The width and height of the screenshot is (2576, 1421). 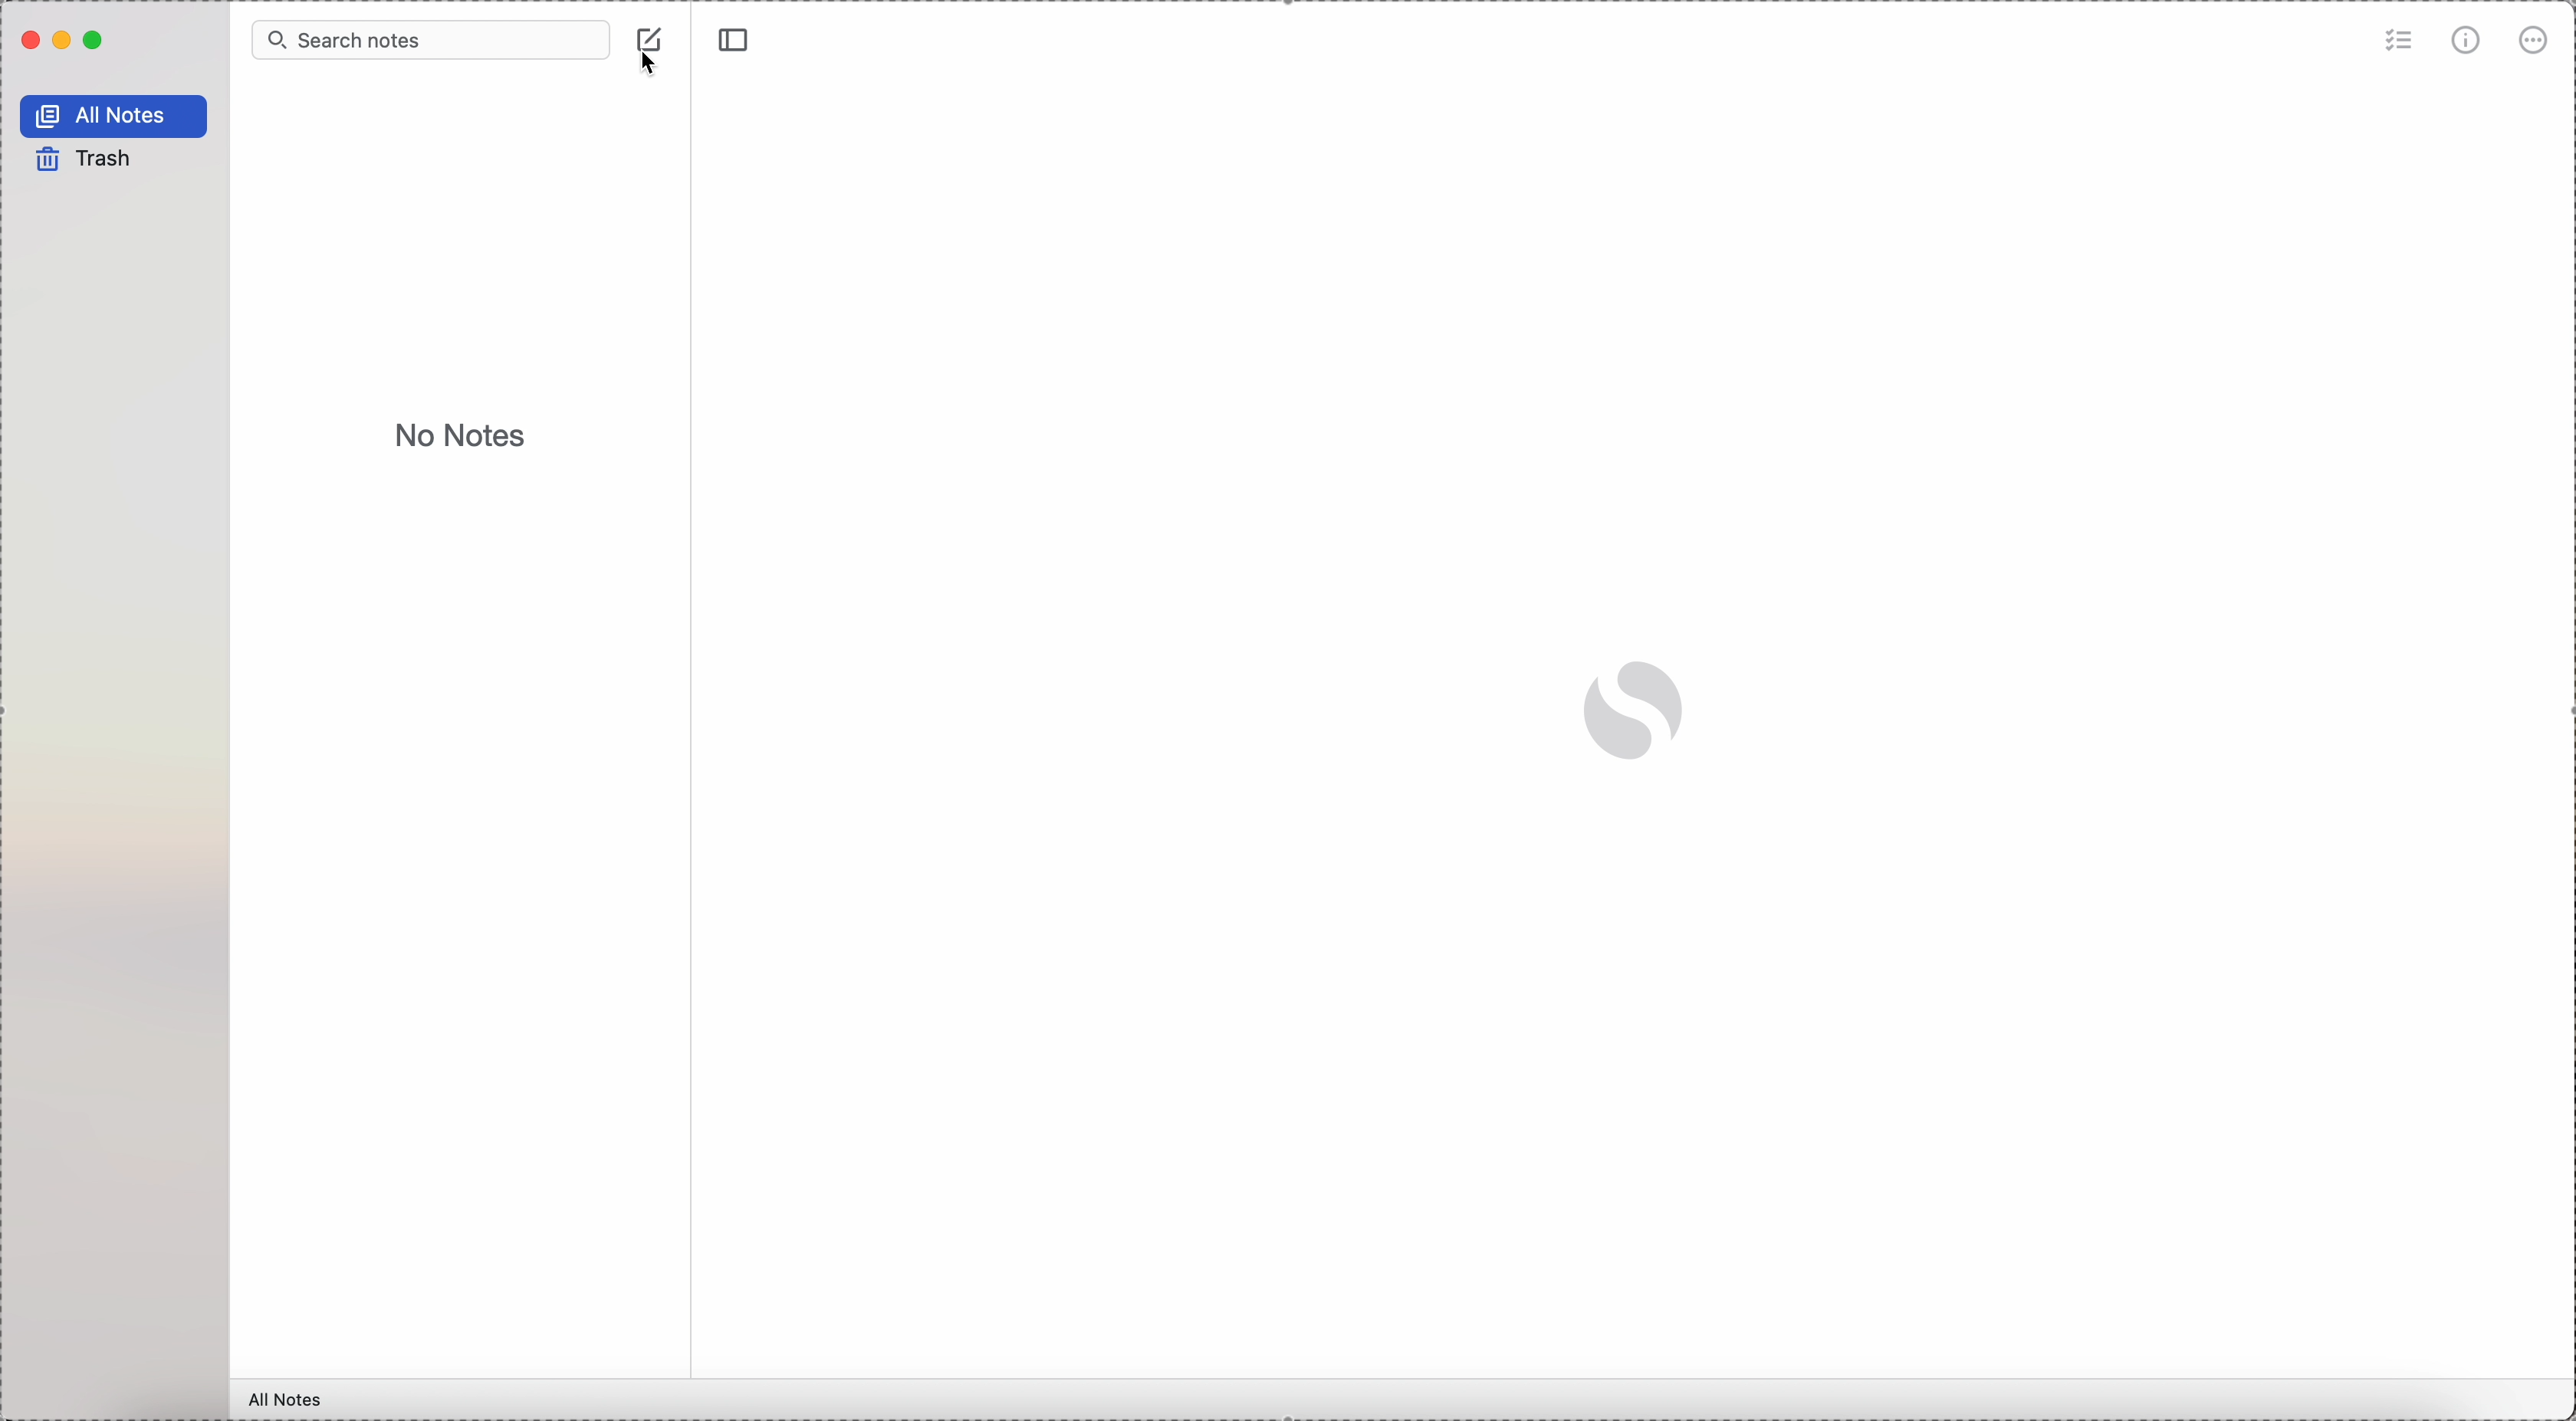 I want to click on toggle sidebar, so click(x=734, y=41).